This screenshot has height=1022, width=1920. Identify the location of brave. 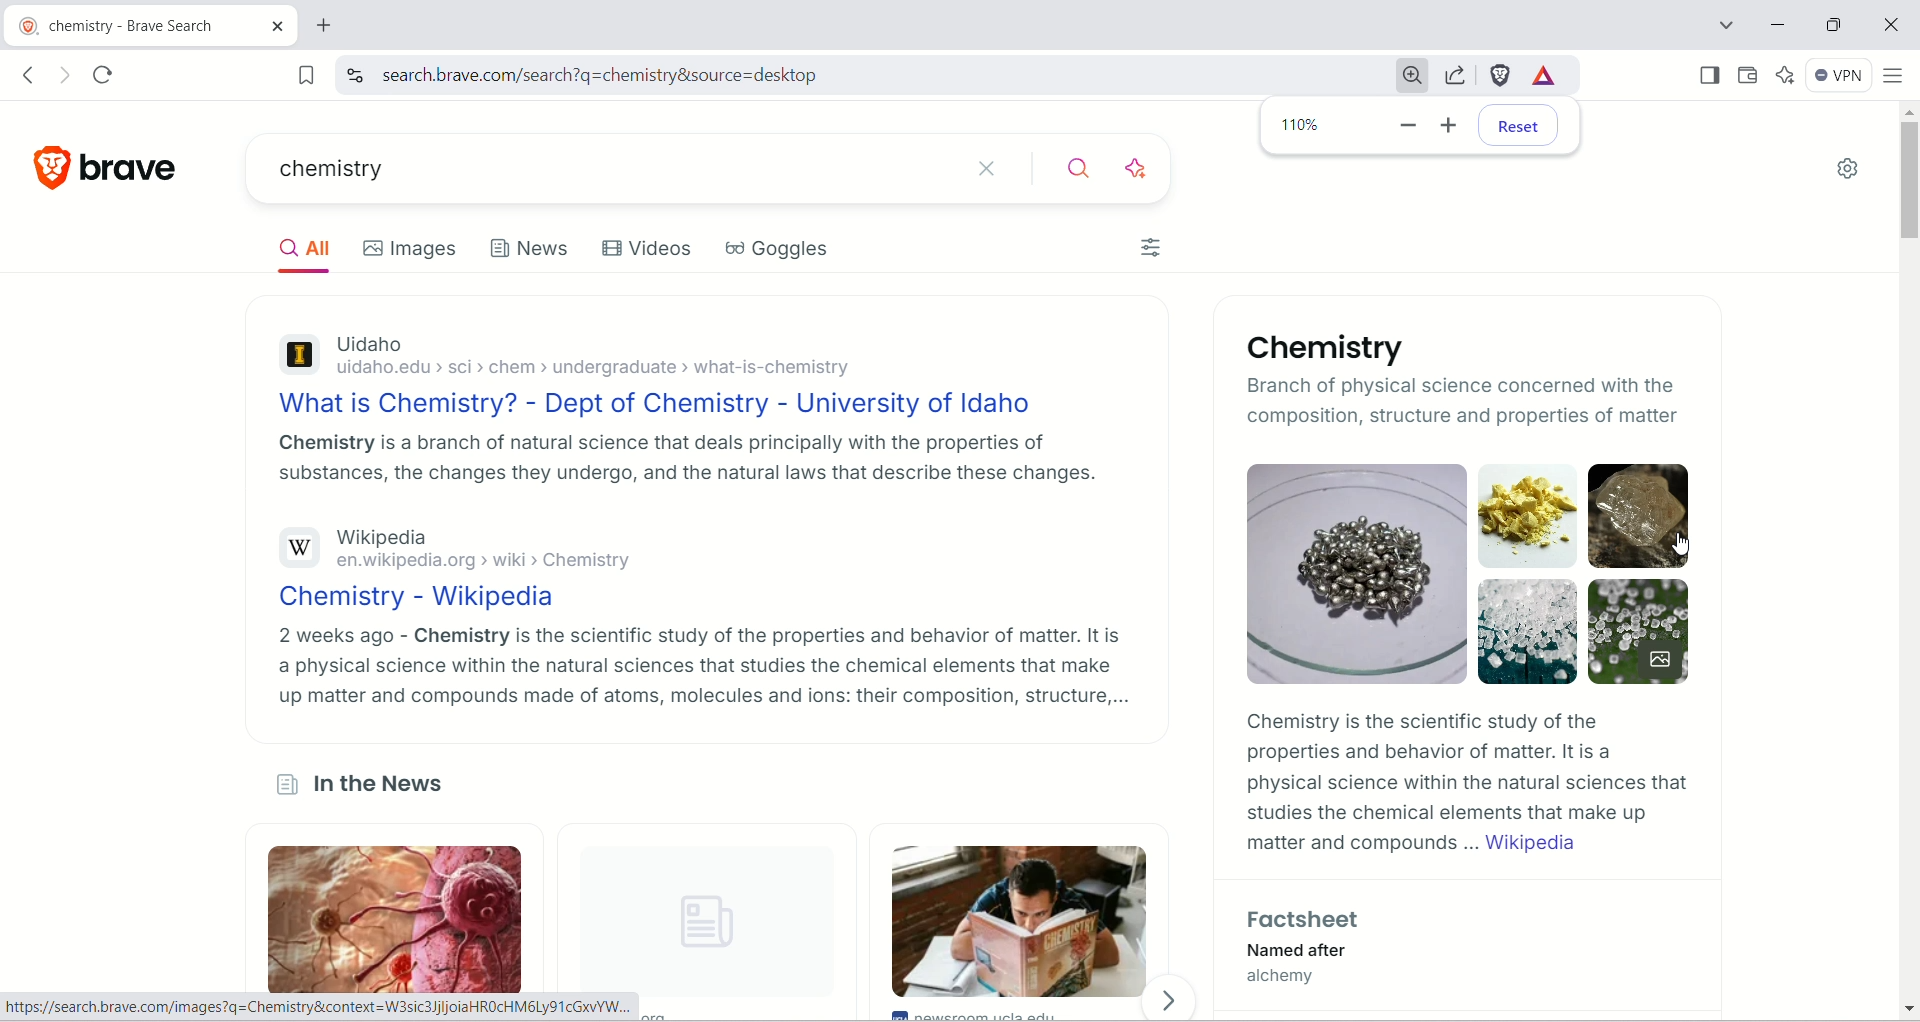
(128, 162).